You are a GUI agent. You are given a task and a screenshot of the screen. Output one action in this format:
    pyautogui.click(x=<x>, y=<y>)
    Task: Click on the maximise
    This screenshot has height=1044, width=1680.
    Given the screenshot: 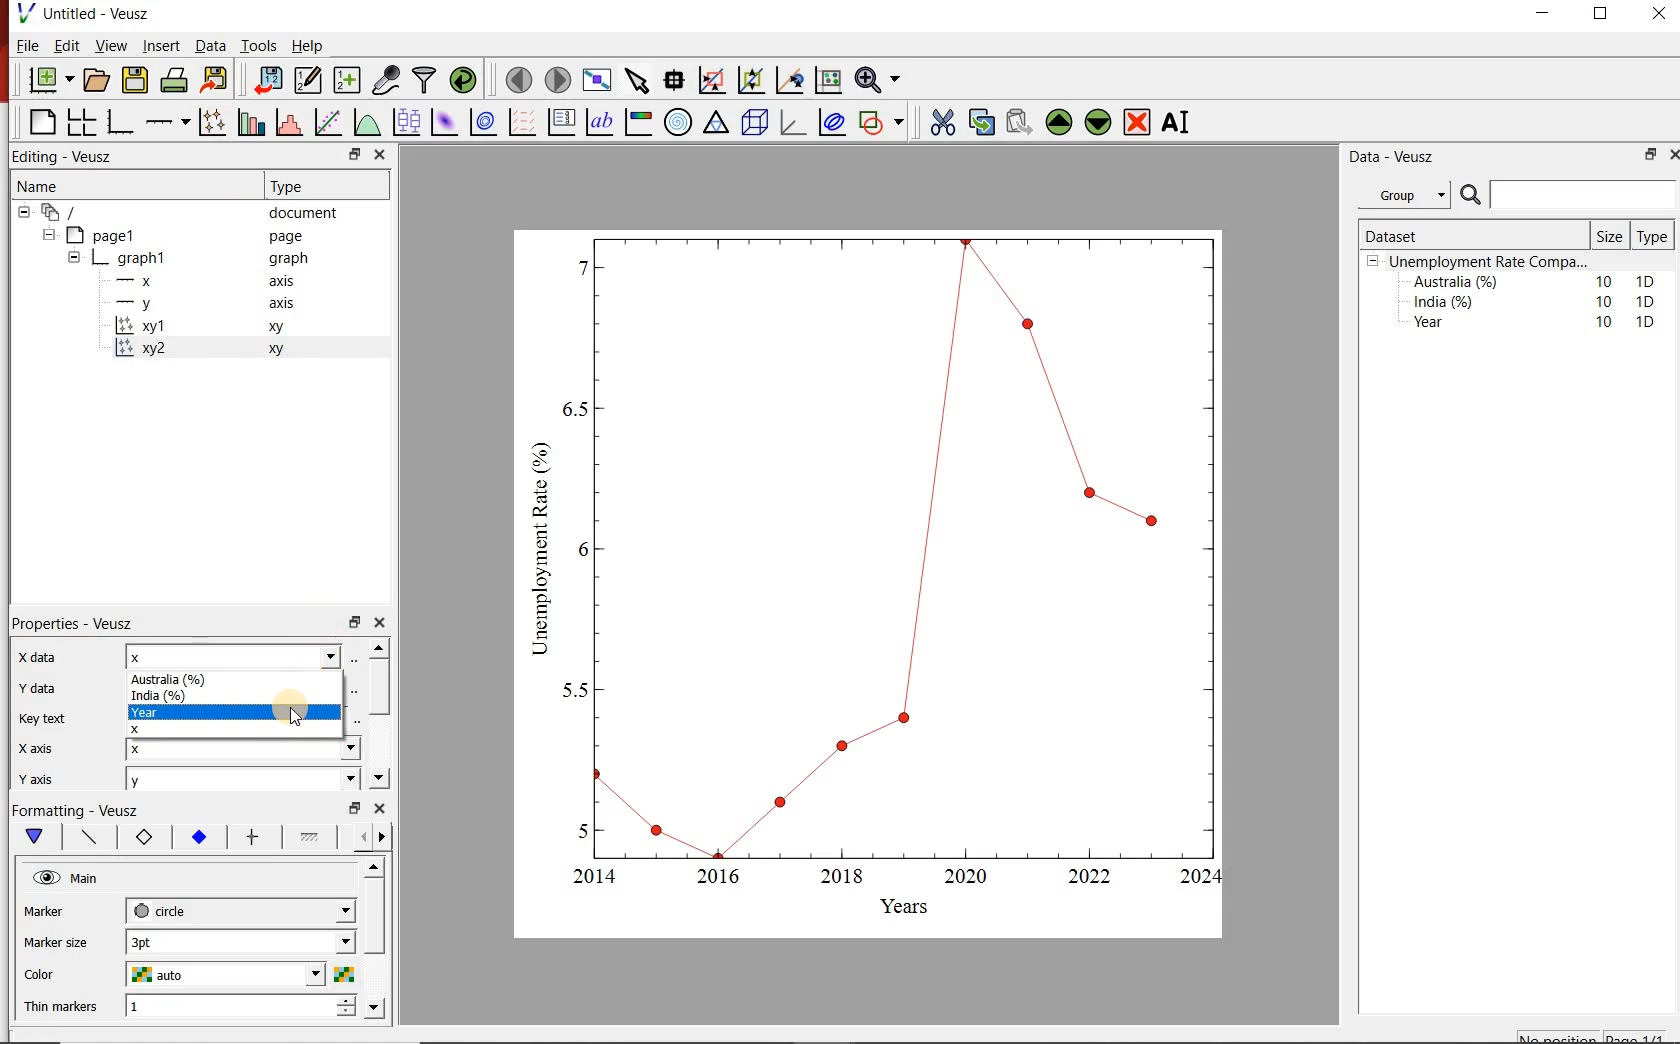 What is the action you would take?
    pyautogui.click(x=1603, y=18)
    